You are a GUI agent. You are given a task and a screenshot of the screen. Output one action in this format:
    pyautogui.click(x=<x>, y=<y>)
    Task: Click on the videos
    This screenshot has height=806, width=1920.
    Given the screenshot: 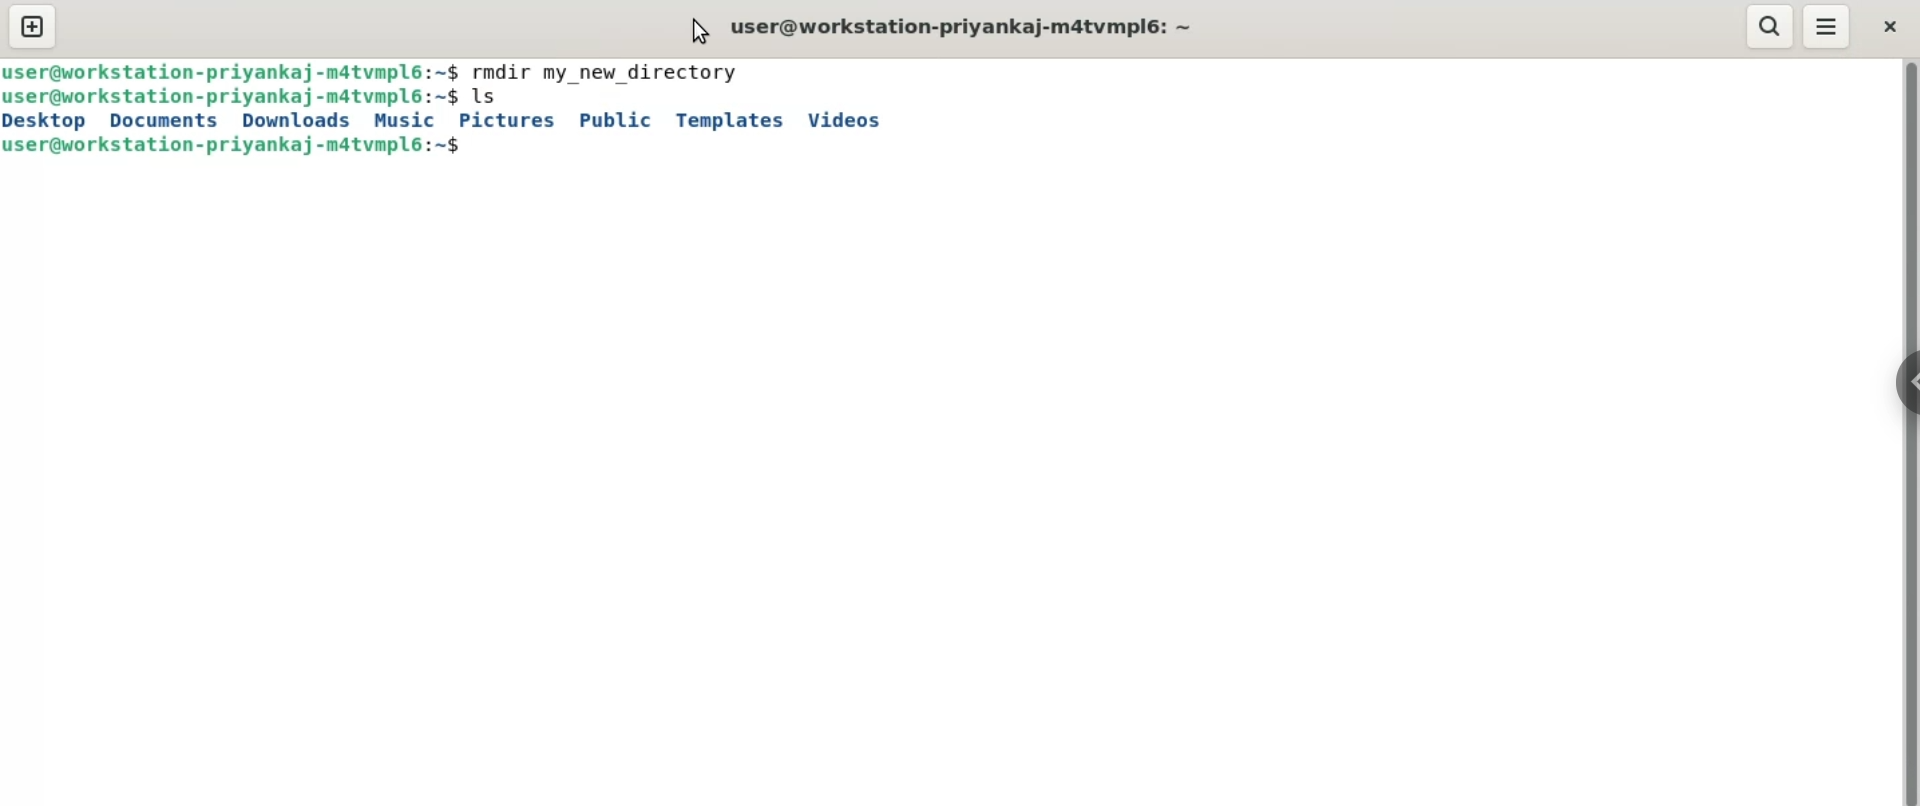 What is the action you would take?
    pyautogui.click(x=847, y=120)
    